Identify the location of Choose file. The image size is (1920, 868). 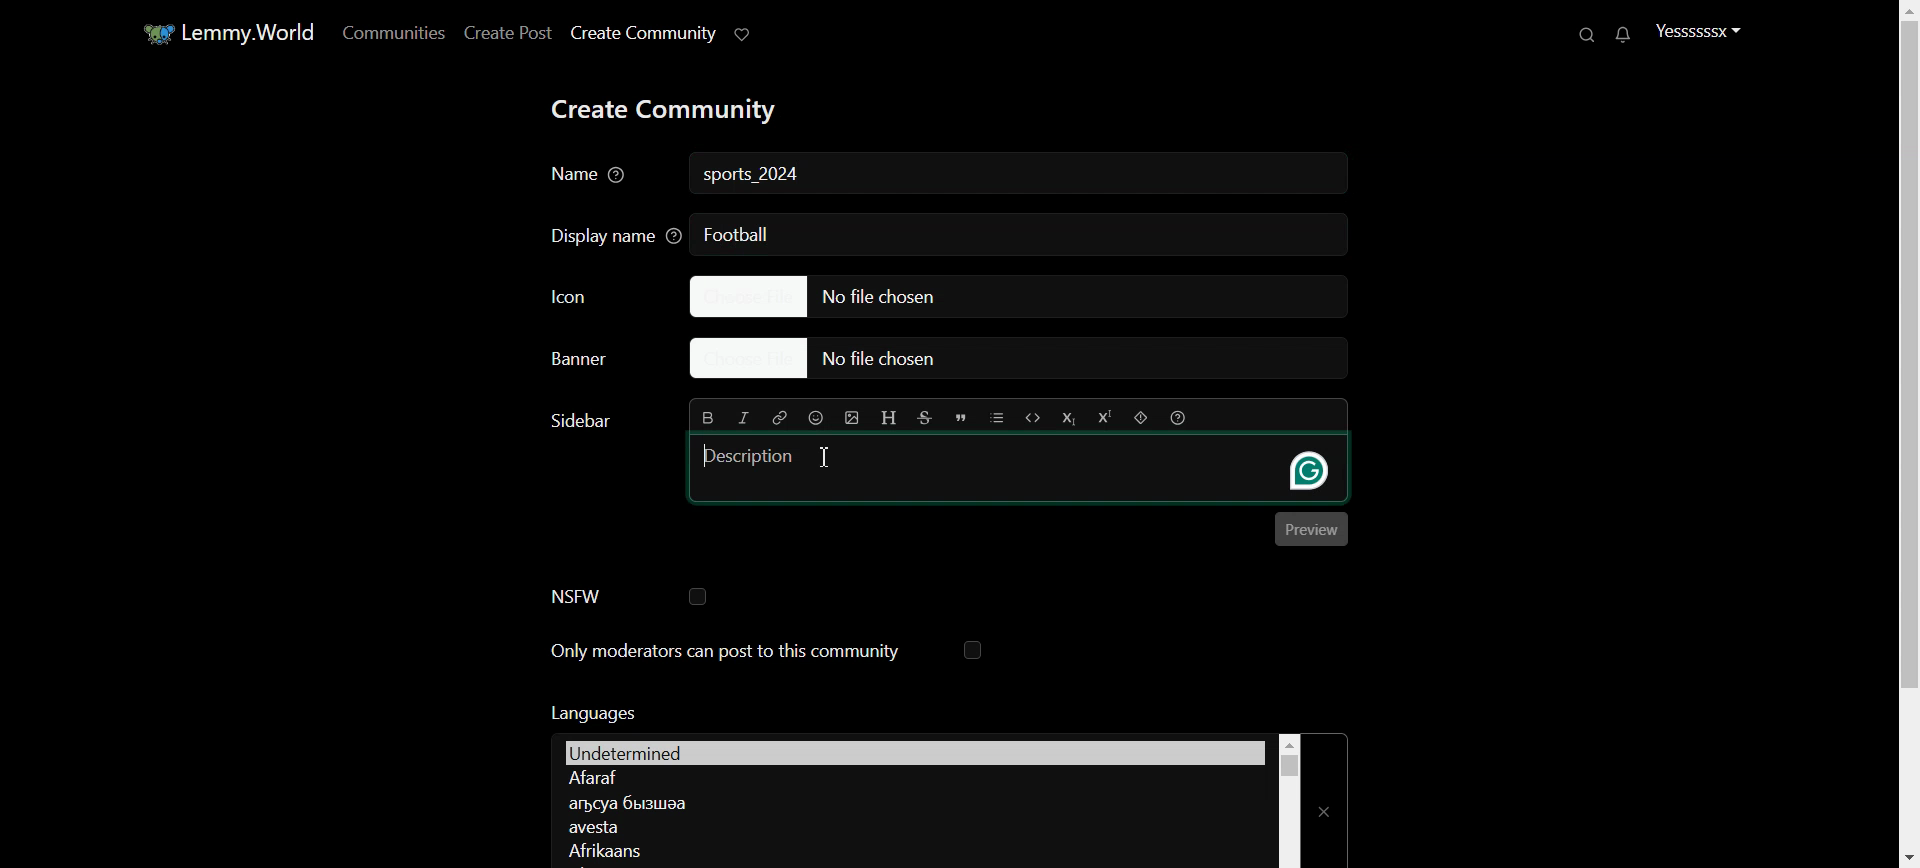
(1028, 360).